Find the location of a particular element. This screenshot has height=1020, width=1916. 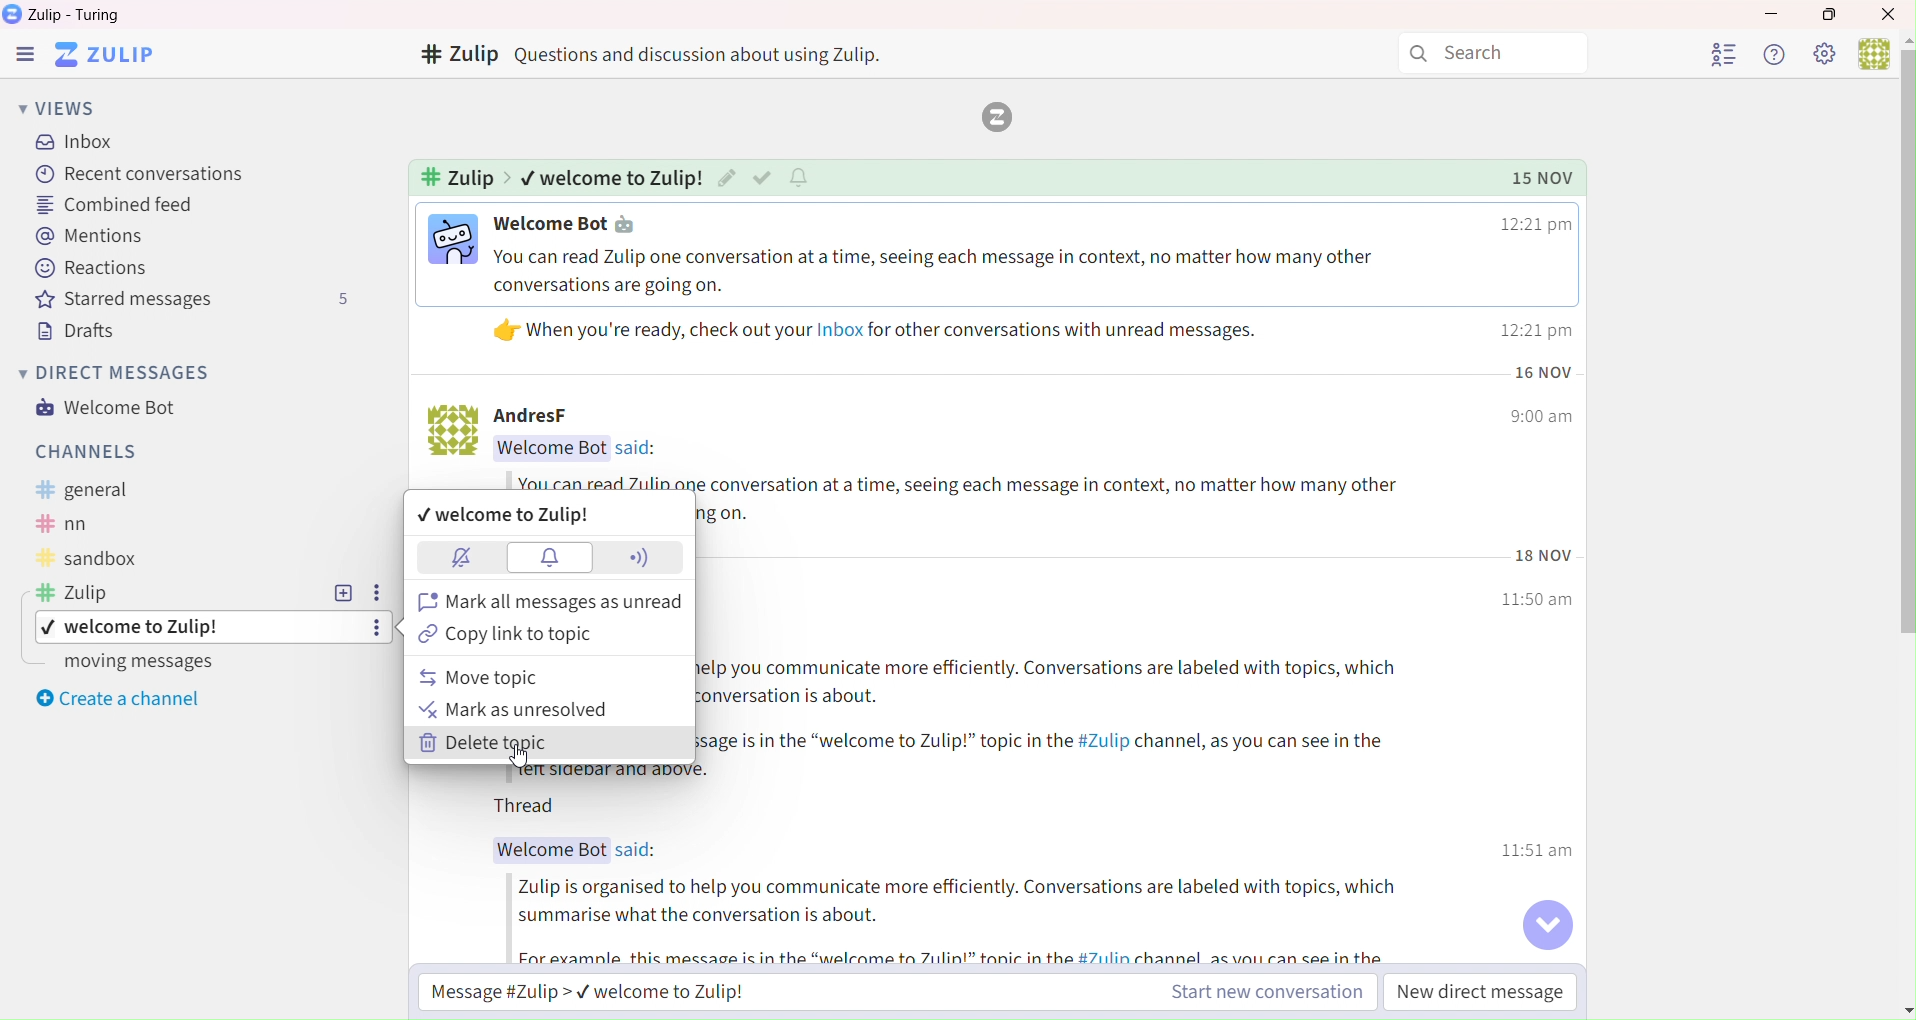

Time is located at coordinates (1535, 224).